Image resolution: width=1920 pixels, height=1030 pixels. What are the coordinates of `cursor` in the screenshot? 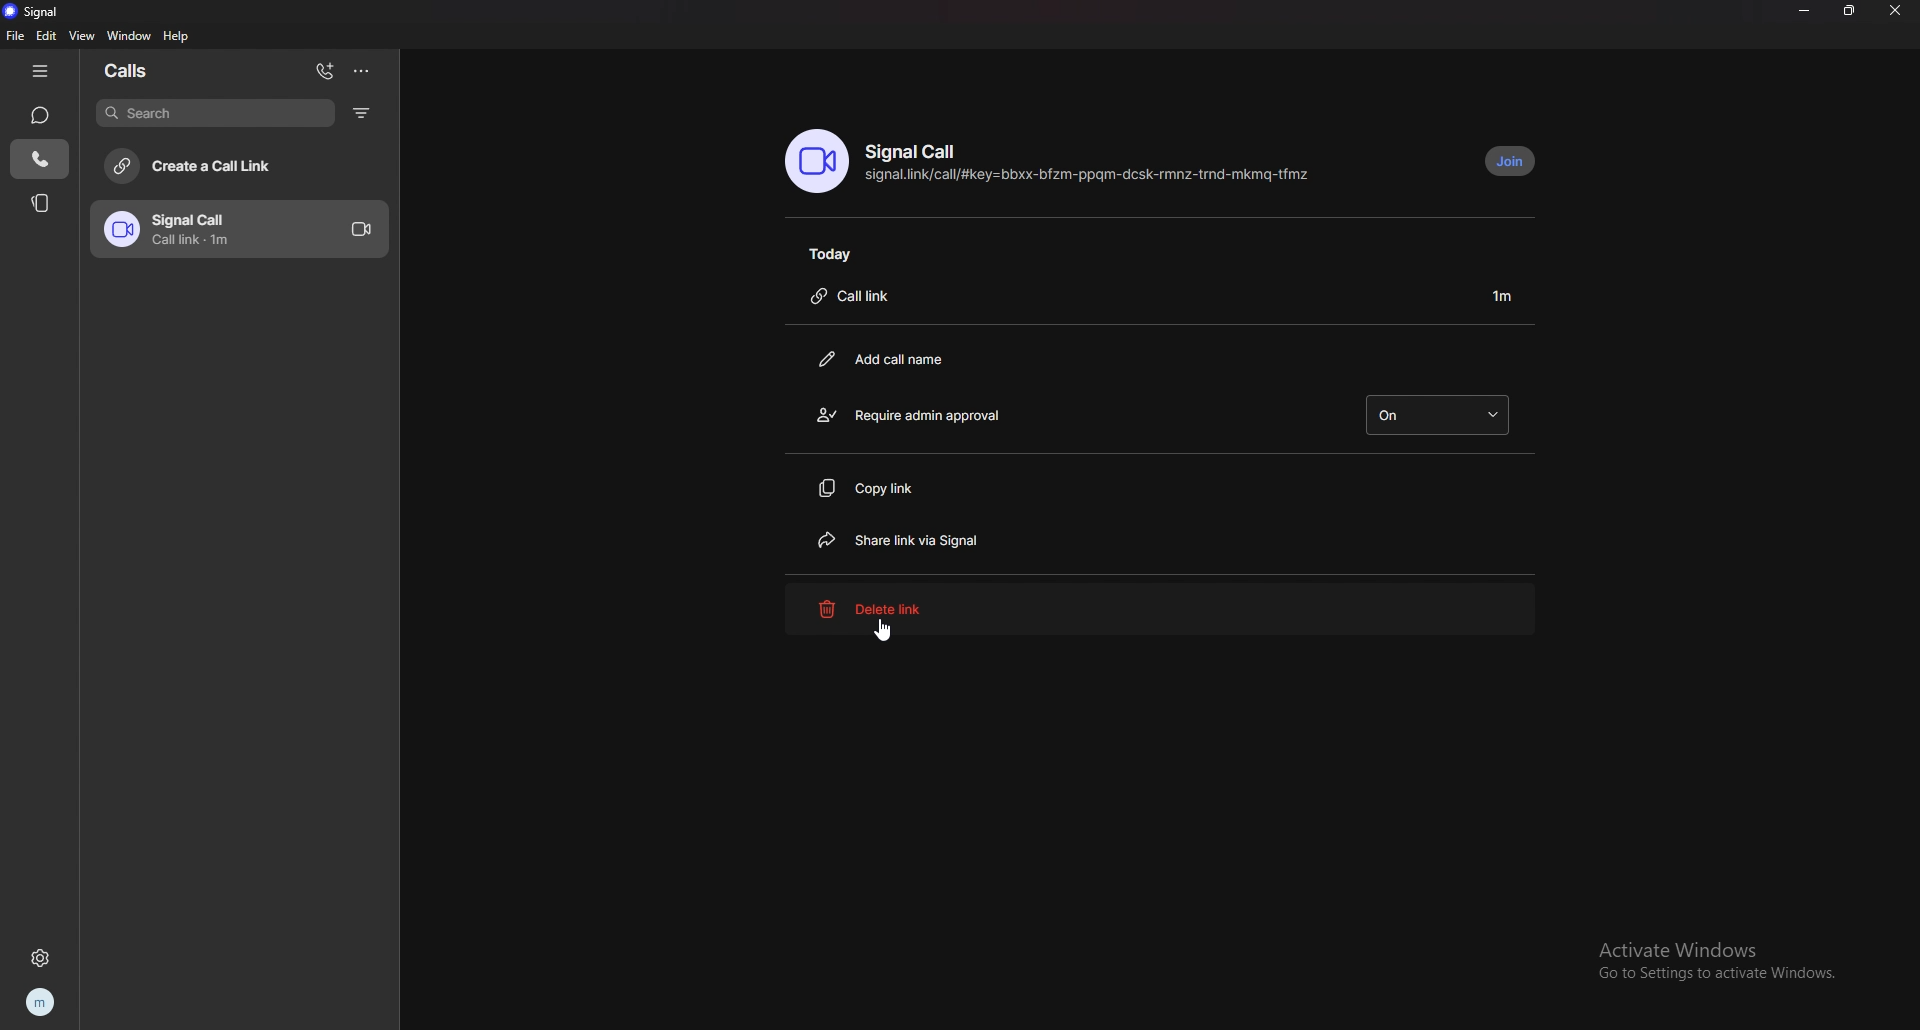 It's located at (885, 630).